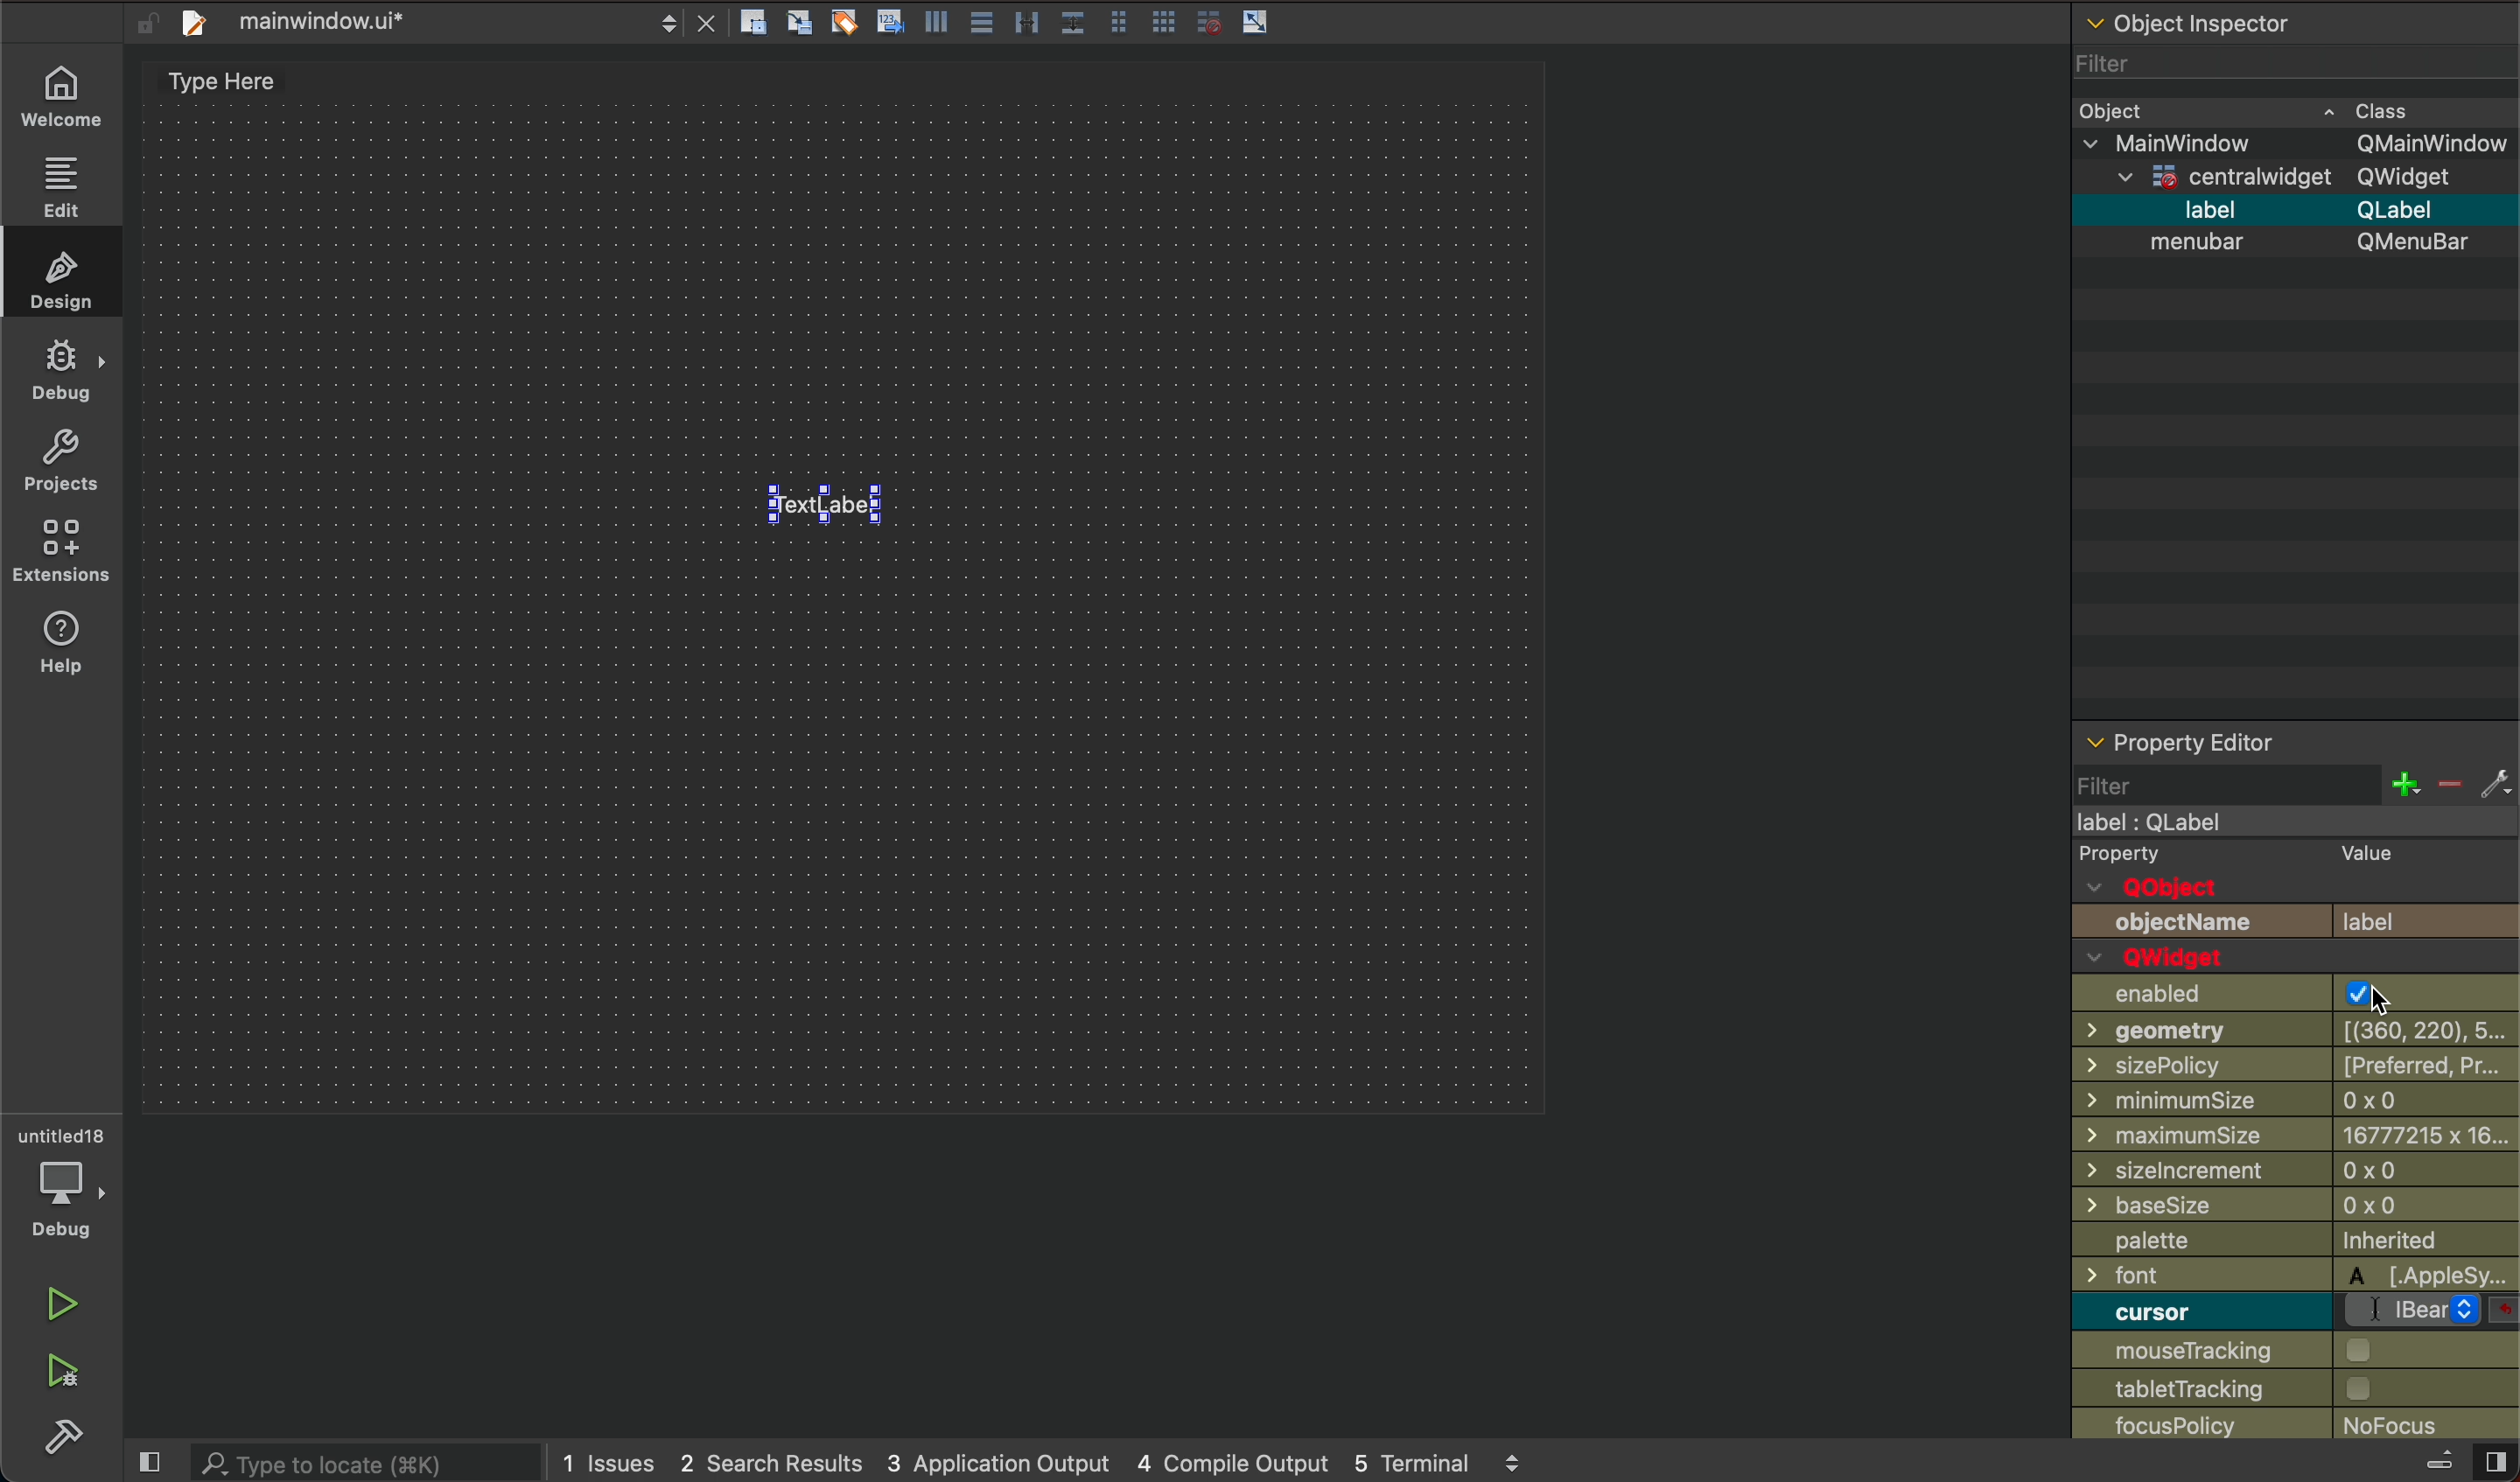 Image resolution: width=2520 pixels, height=1482 pixels. What do you see at coordinates (2194, 994) in the screenshot?
I see `enabled` at bounding box center [2194, 994].